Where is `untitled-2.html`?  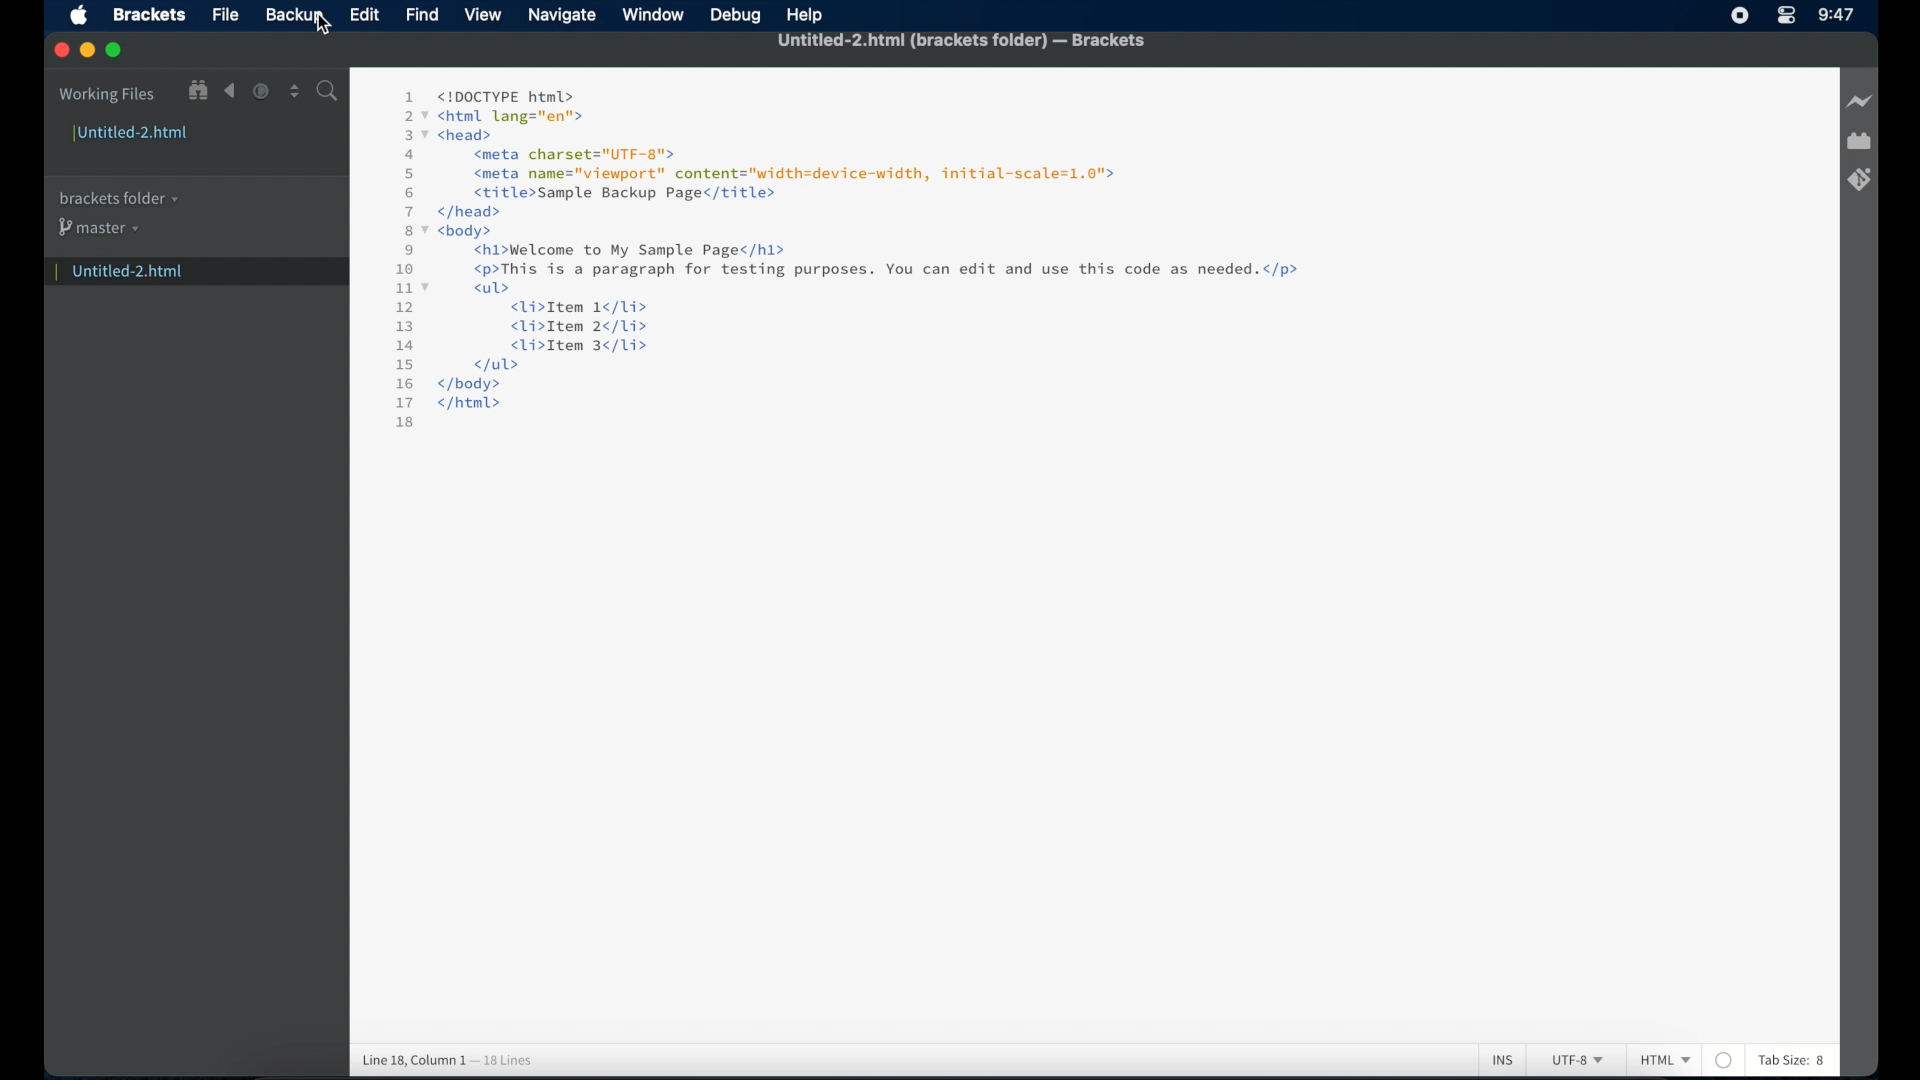 untitled-2.html is located at coordinates (186, 273).